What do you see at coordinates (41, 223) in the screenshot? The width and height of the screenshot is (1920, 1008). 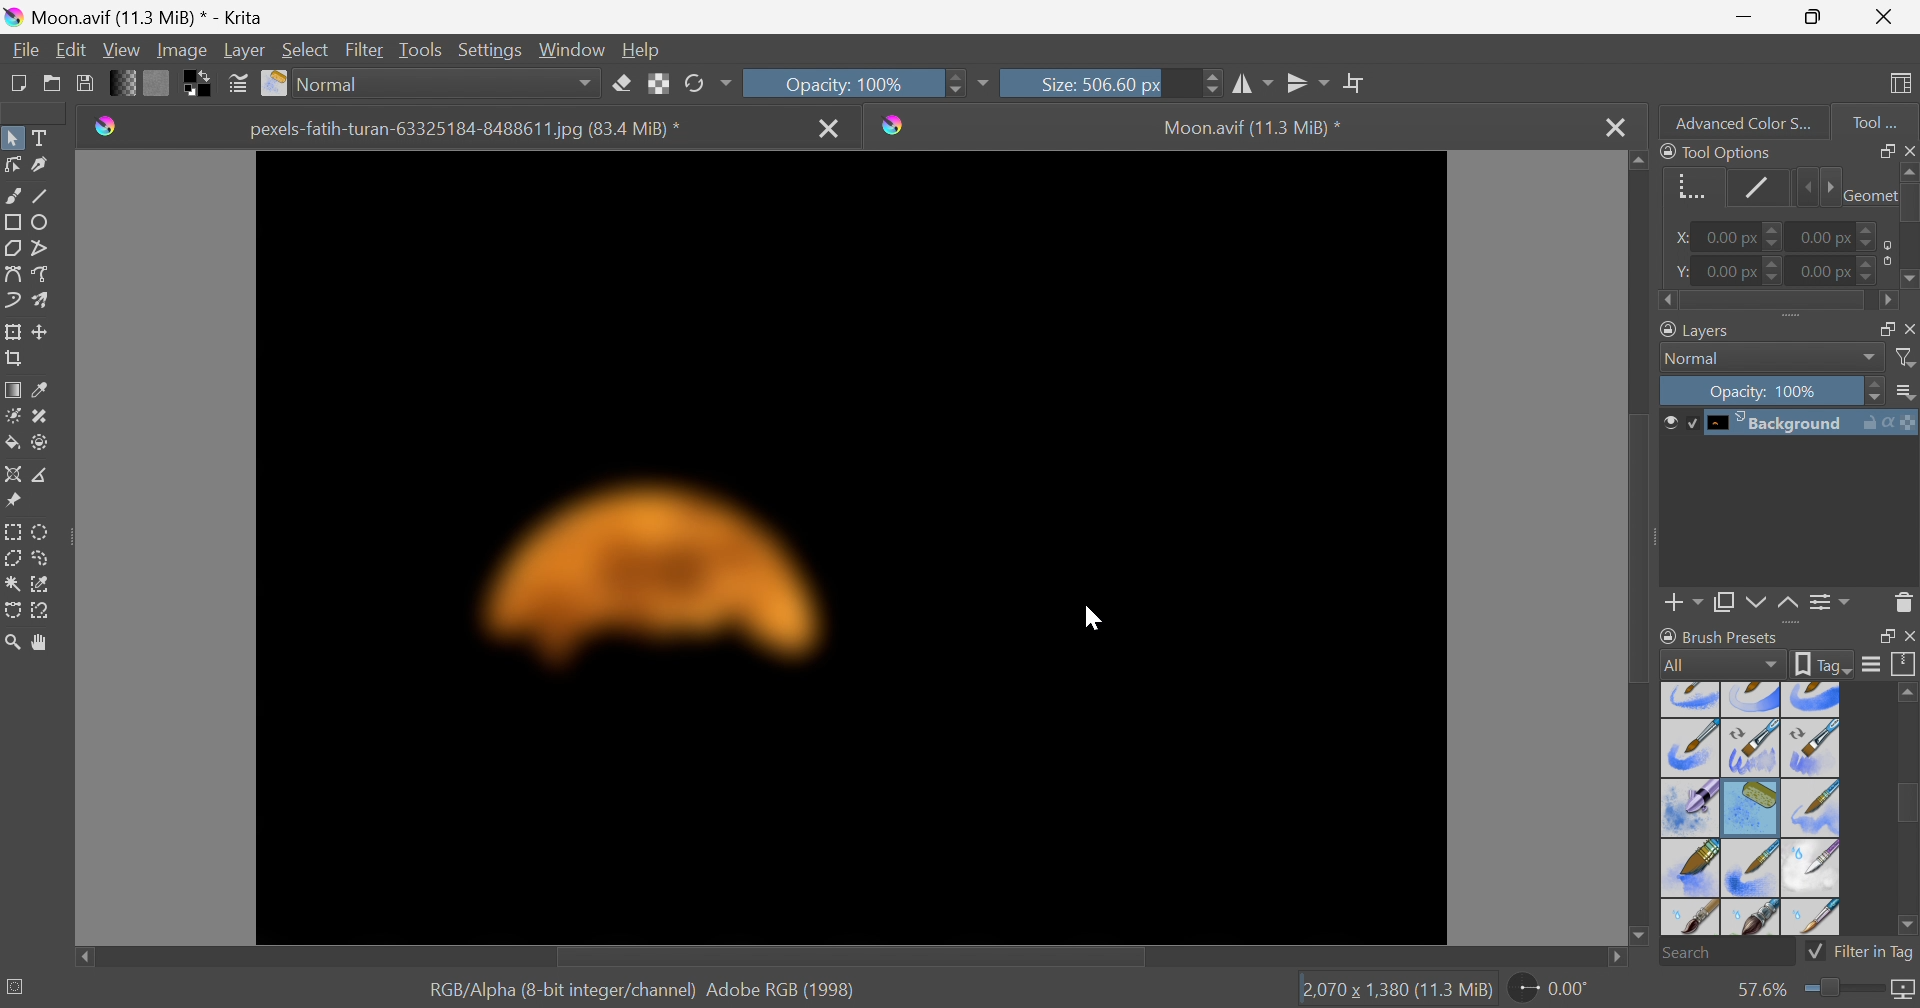 I see `Ellipse tool` at bounding box center [41, 223].